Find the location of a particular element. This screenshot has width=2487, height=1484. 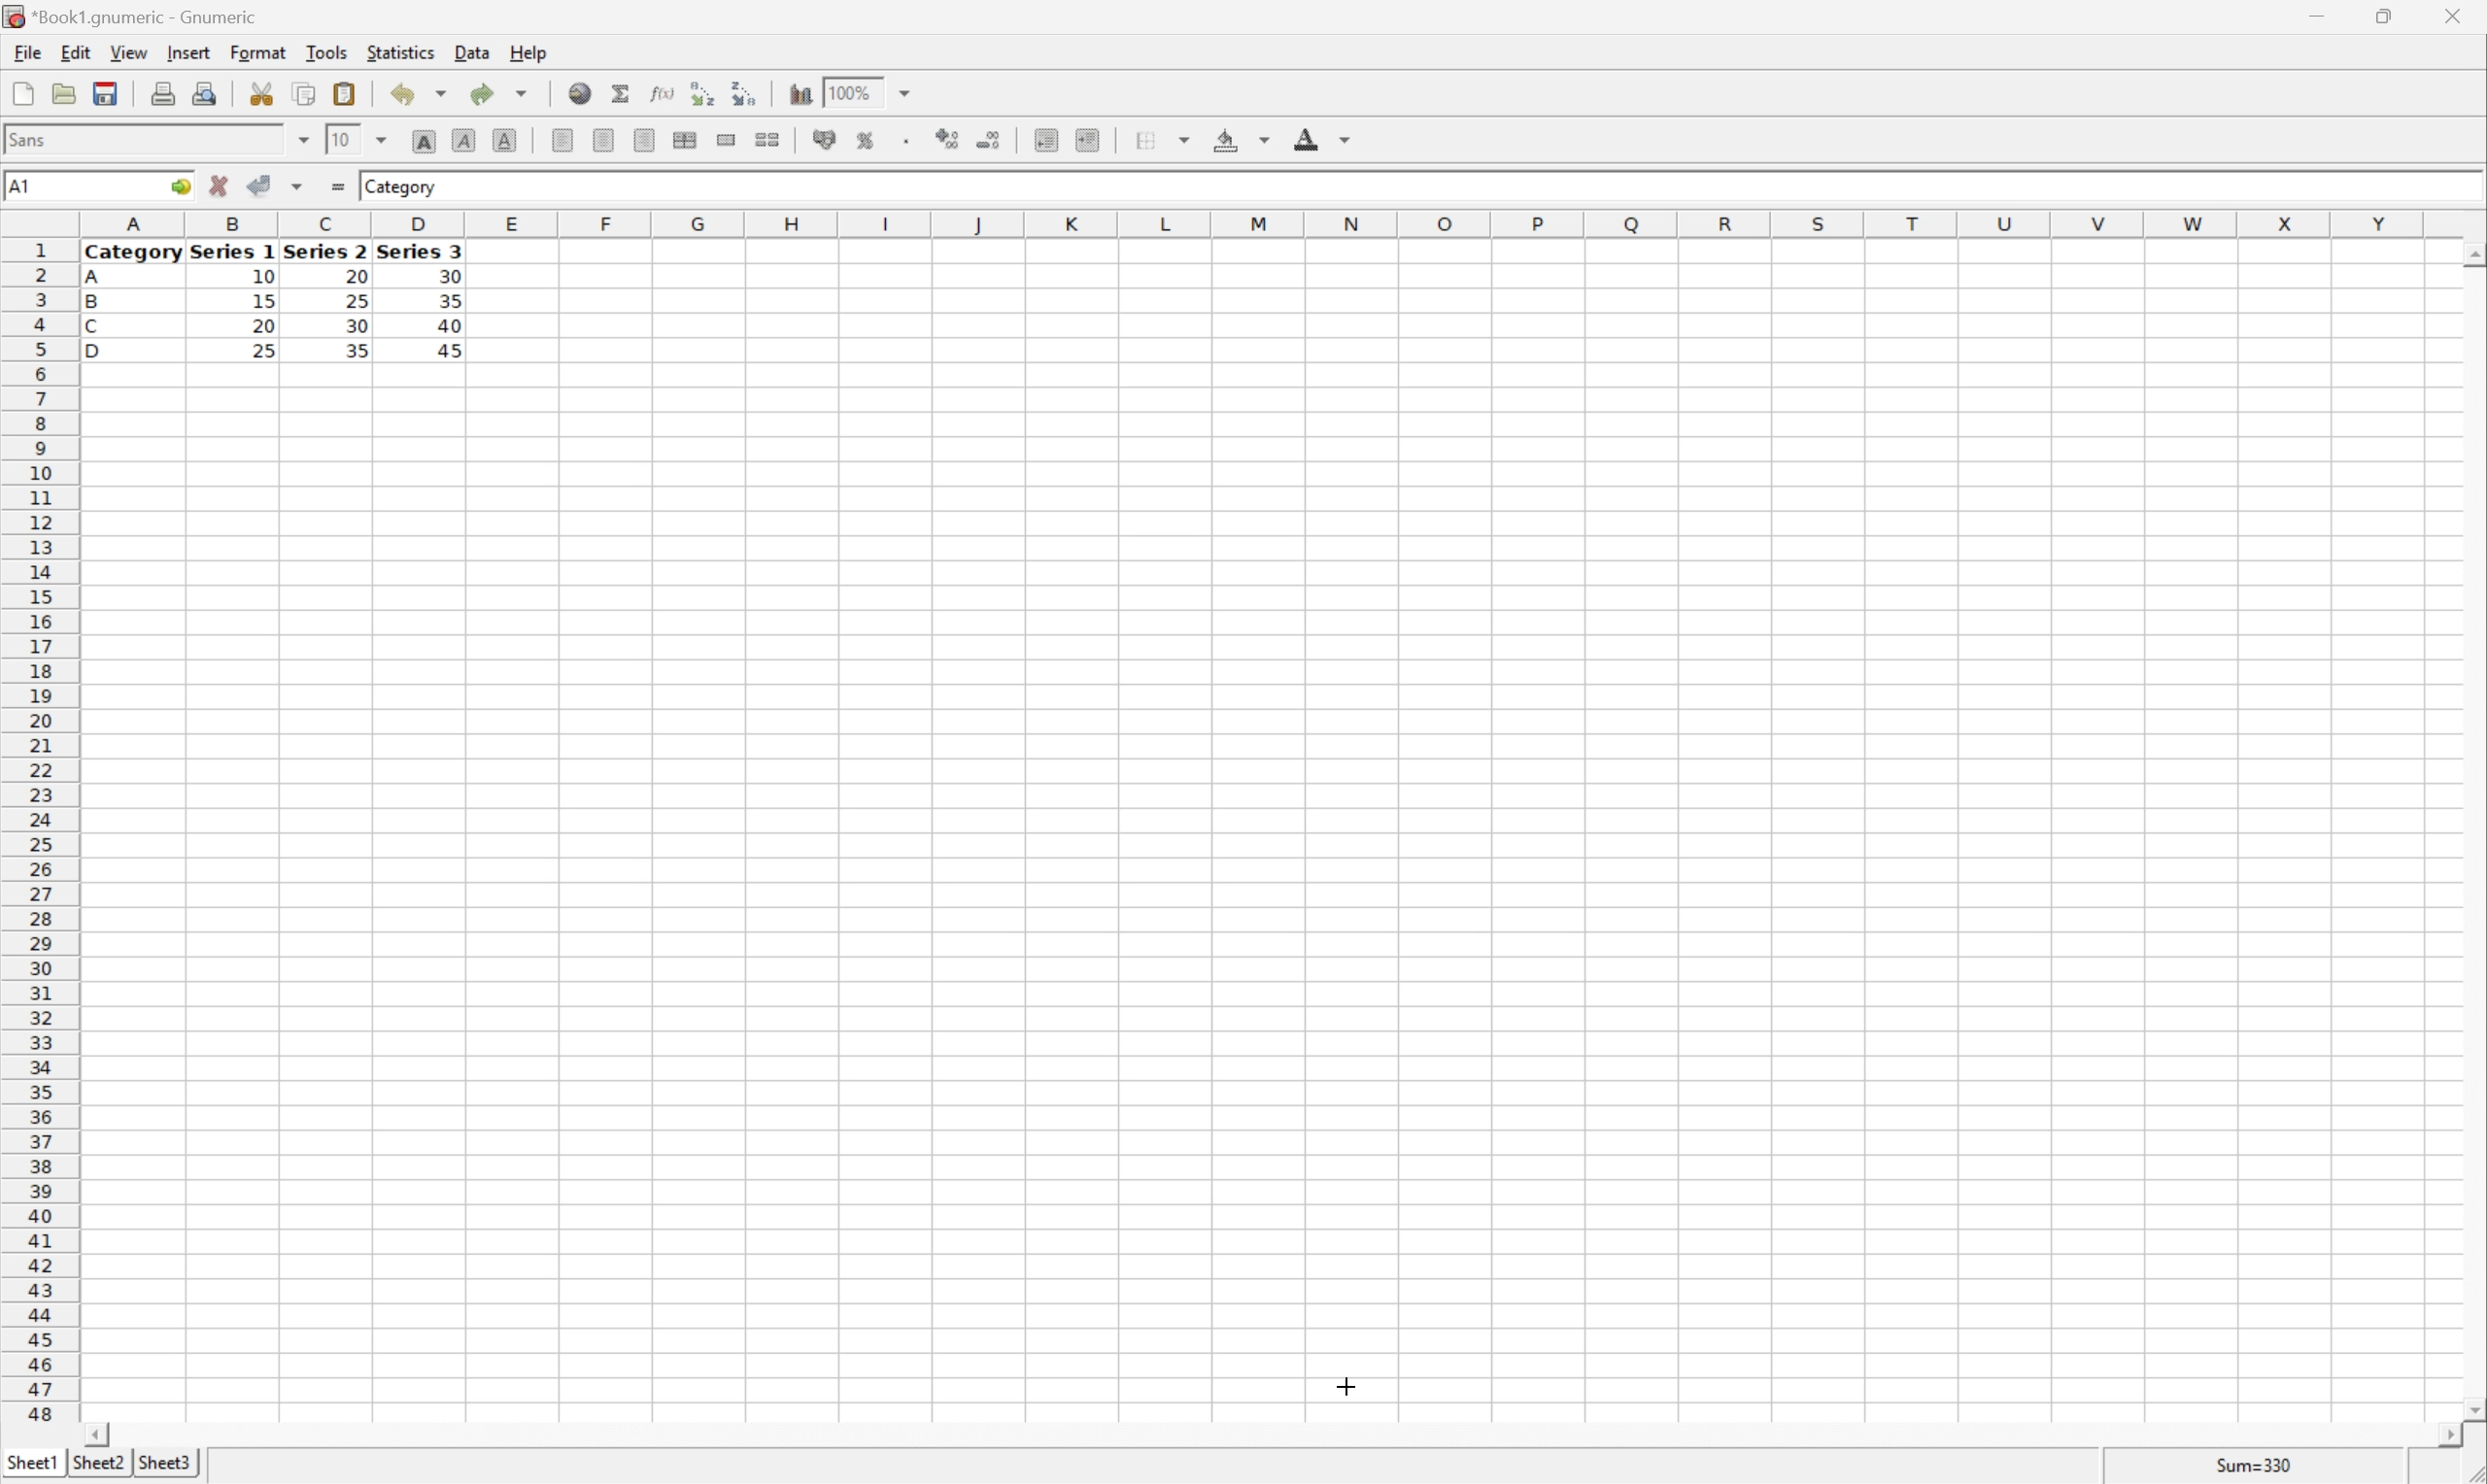

Accept changes is located at coordinates (257, 184).